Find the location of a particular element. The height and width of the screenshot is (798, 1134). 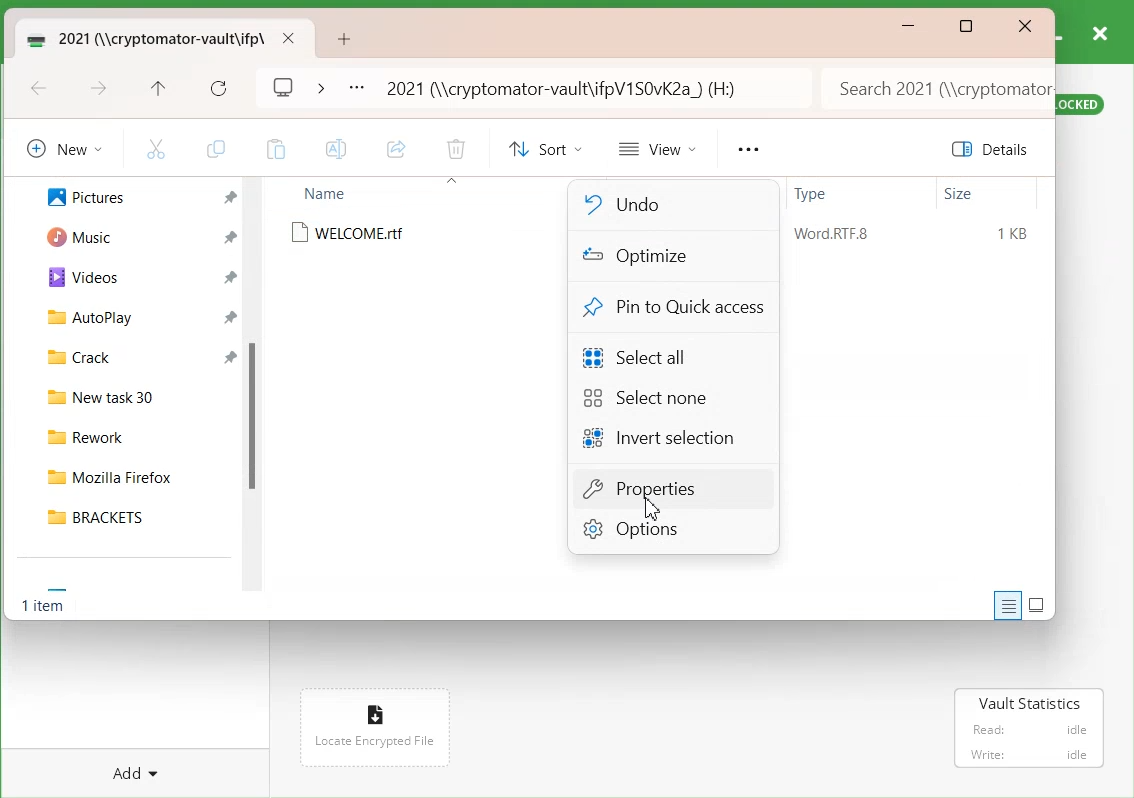

Text is located at coordinates (46, 608).